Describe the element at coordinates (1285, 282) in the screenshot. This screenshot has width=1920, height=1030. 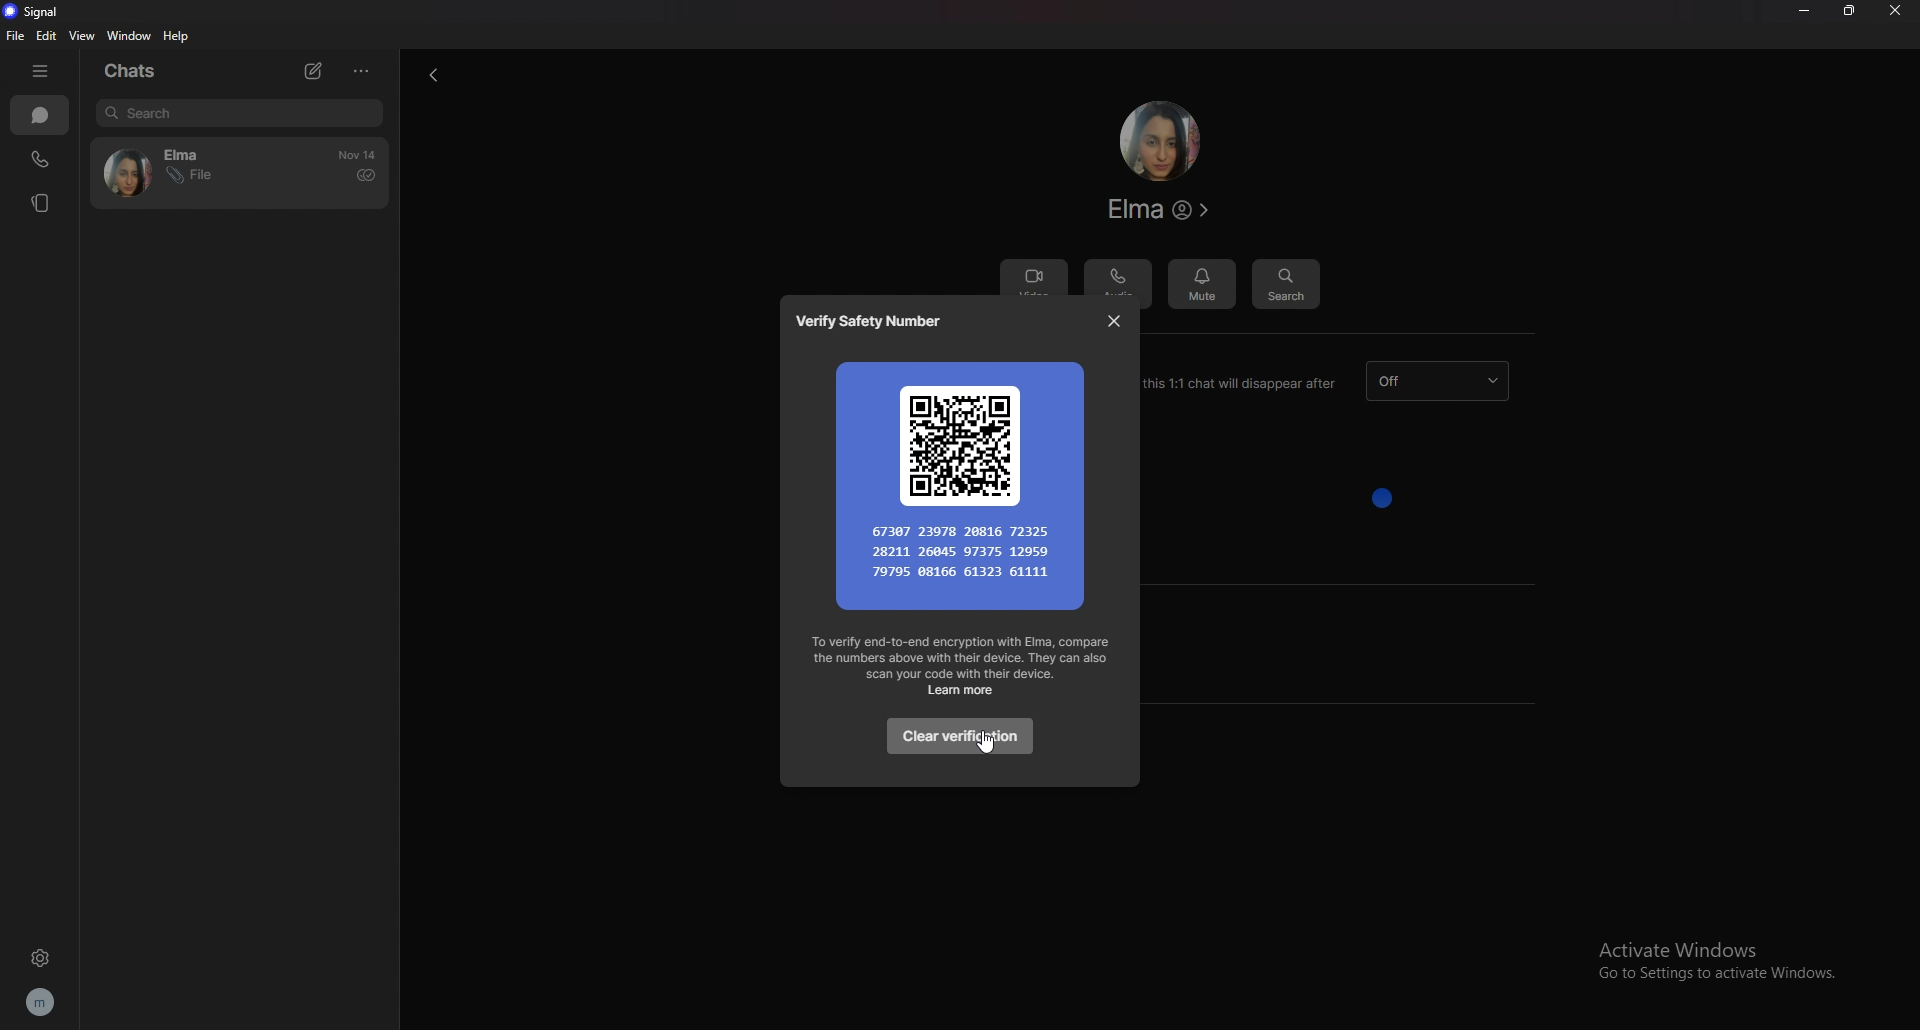
I see `search` at that location.